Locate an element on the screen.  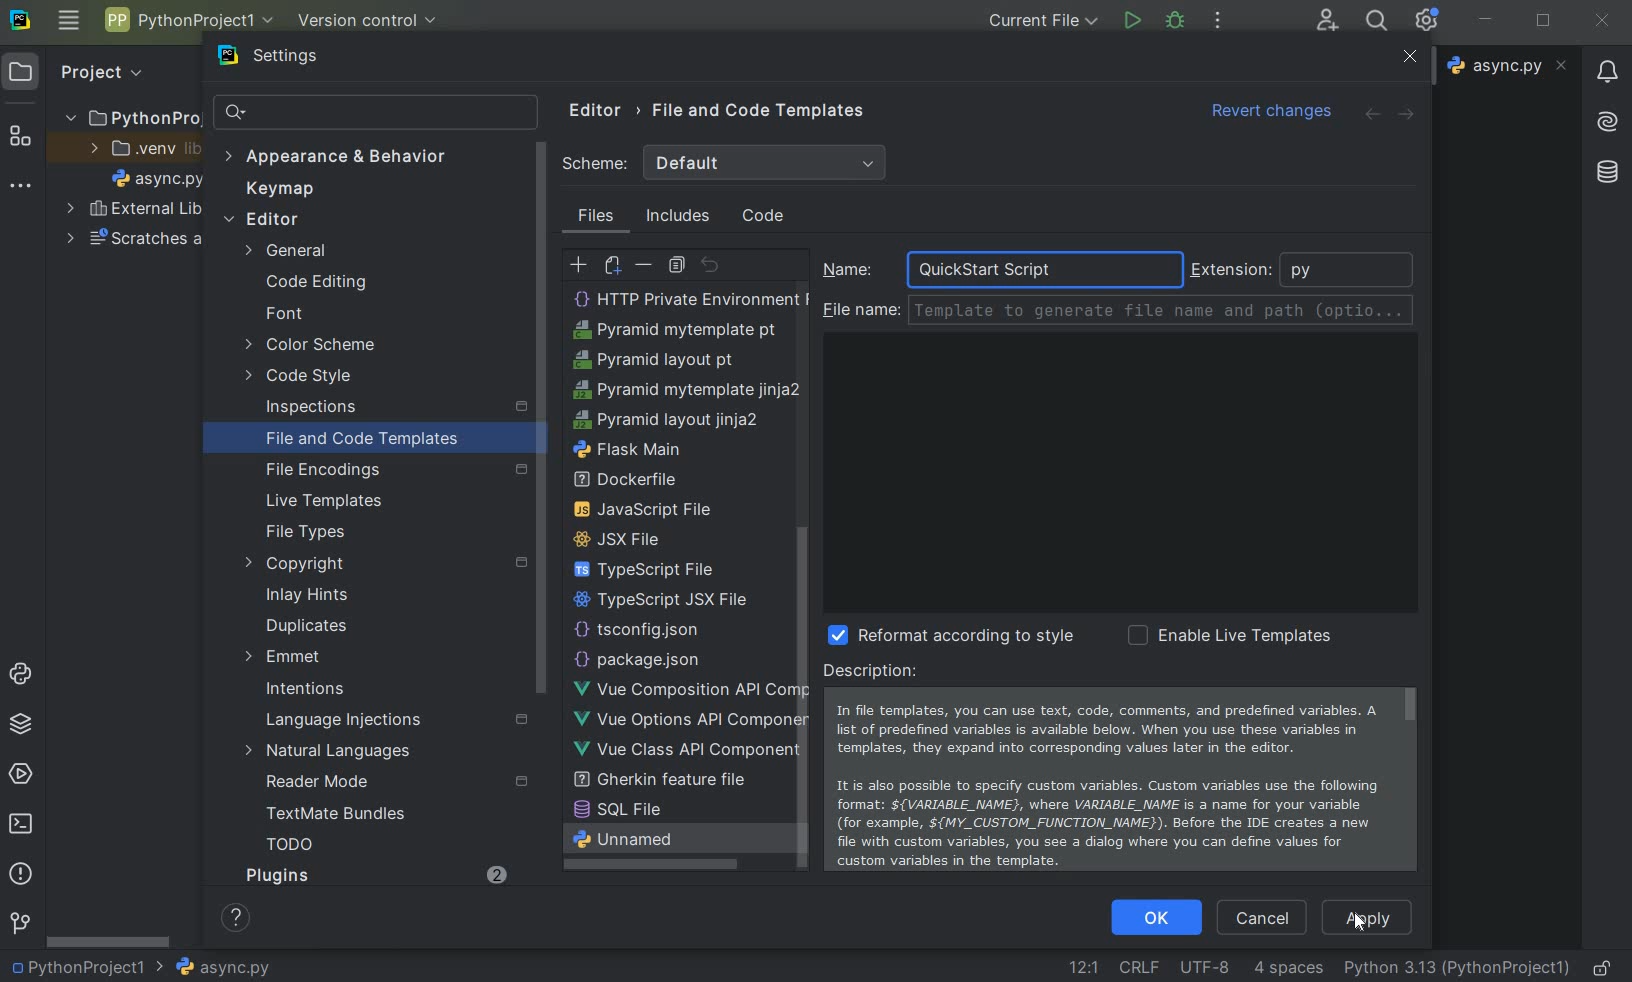
file name is located at coordinates (1122, 314).